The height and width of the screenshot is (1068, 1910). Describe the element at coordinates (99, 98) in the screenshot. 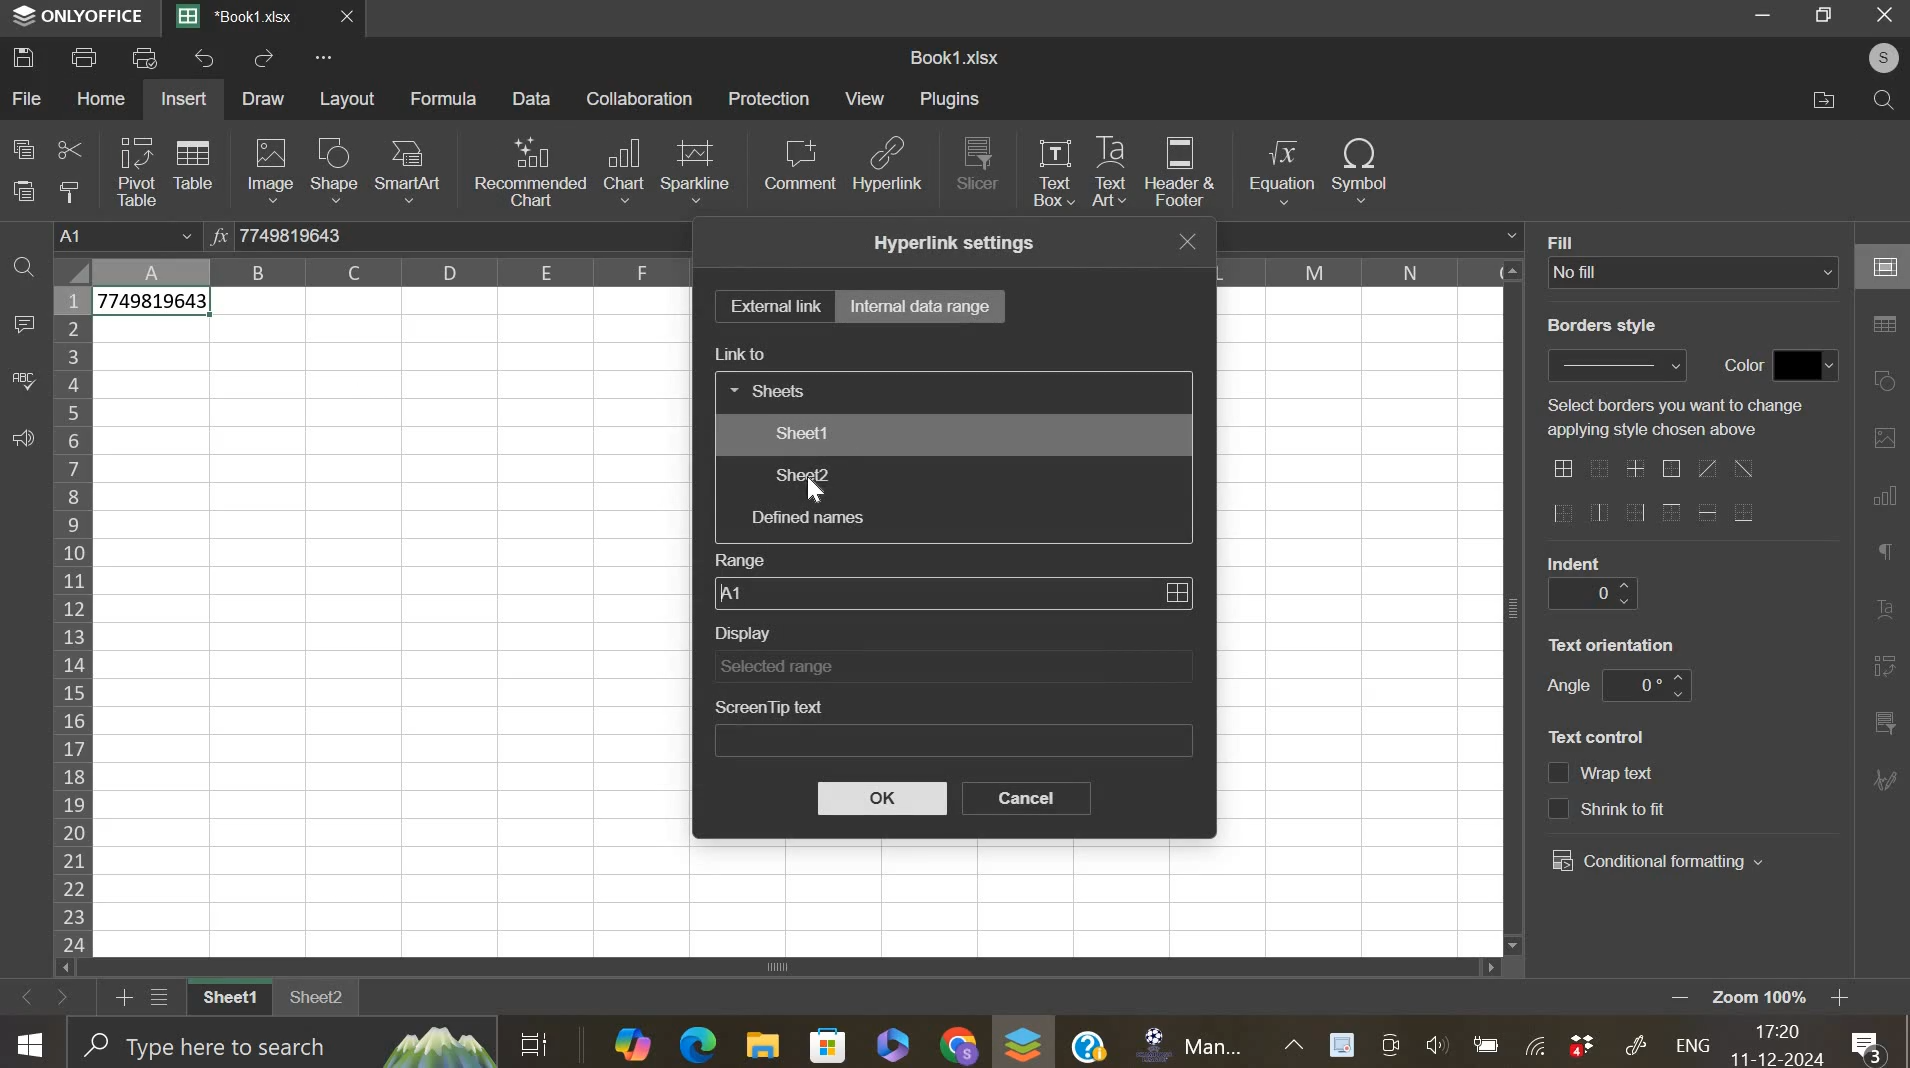

I see `home` at that location.